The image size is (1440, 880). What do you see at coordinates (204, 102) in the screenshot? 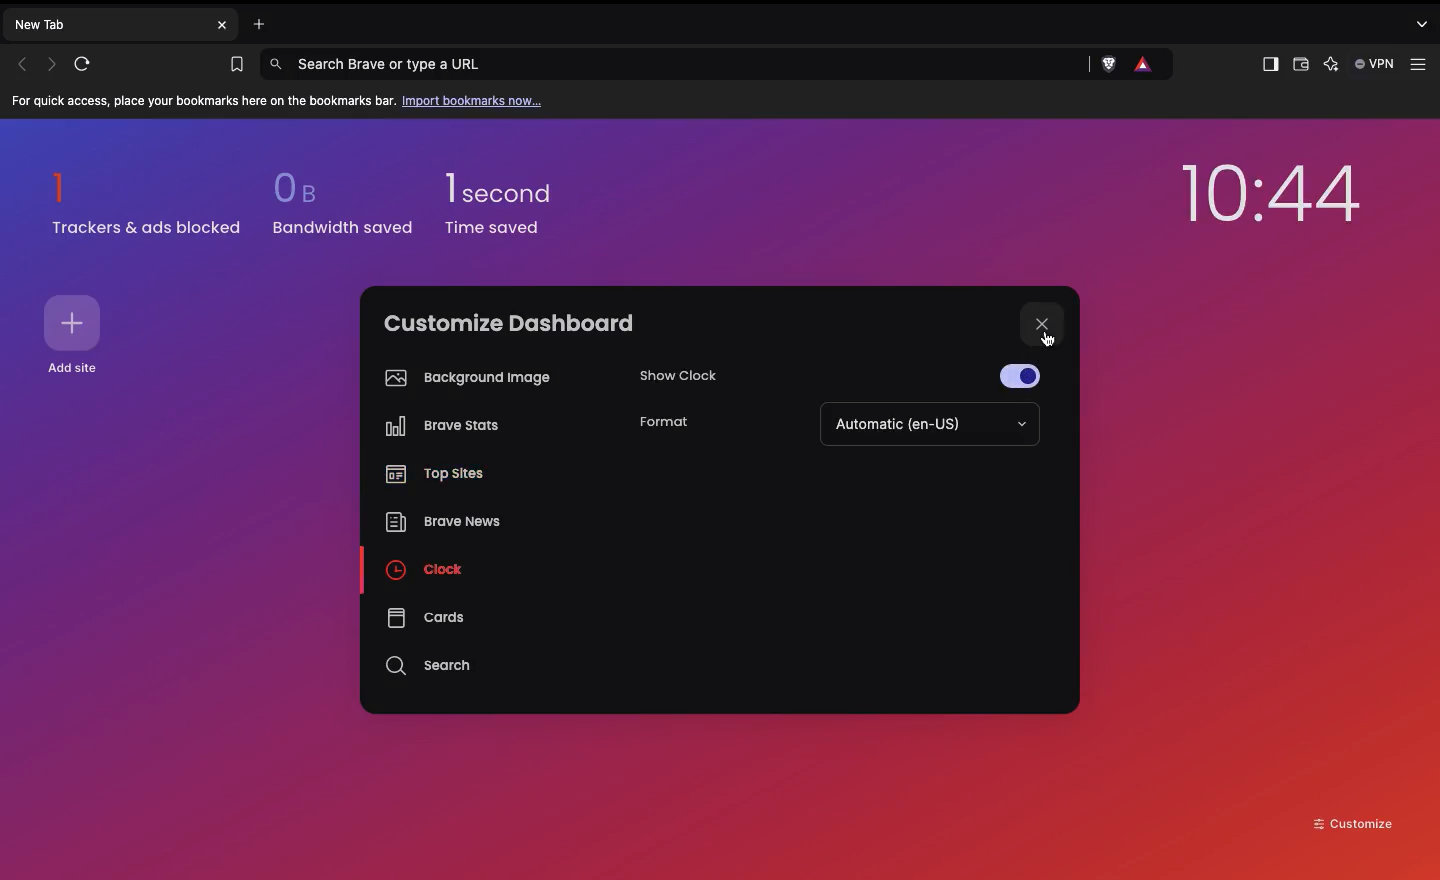
I see `For quick access, place your bookmarks here on the bookmarks bar.` at bounding box center [204, 102].